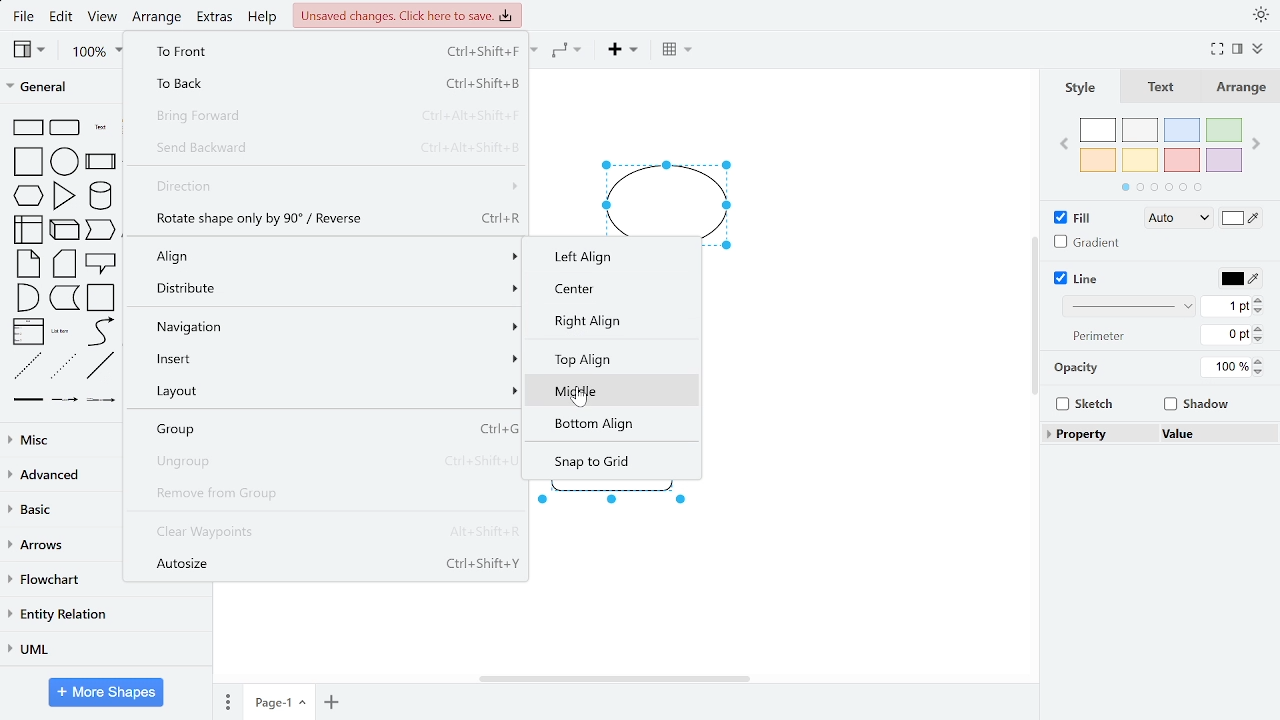 This screenshot has width=1280, height=720. Describe the element at coordinates (1101, 434) in the screenshot. I see `Property` at that location.